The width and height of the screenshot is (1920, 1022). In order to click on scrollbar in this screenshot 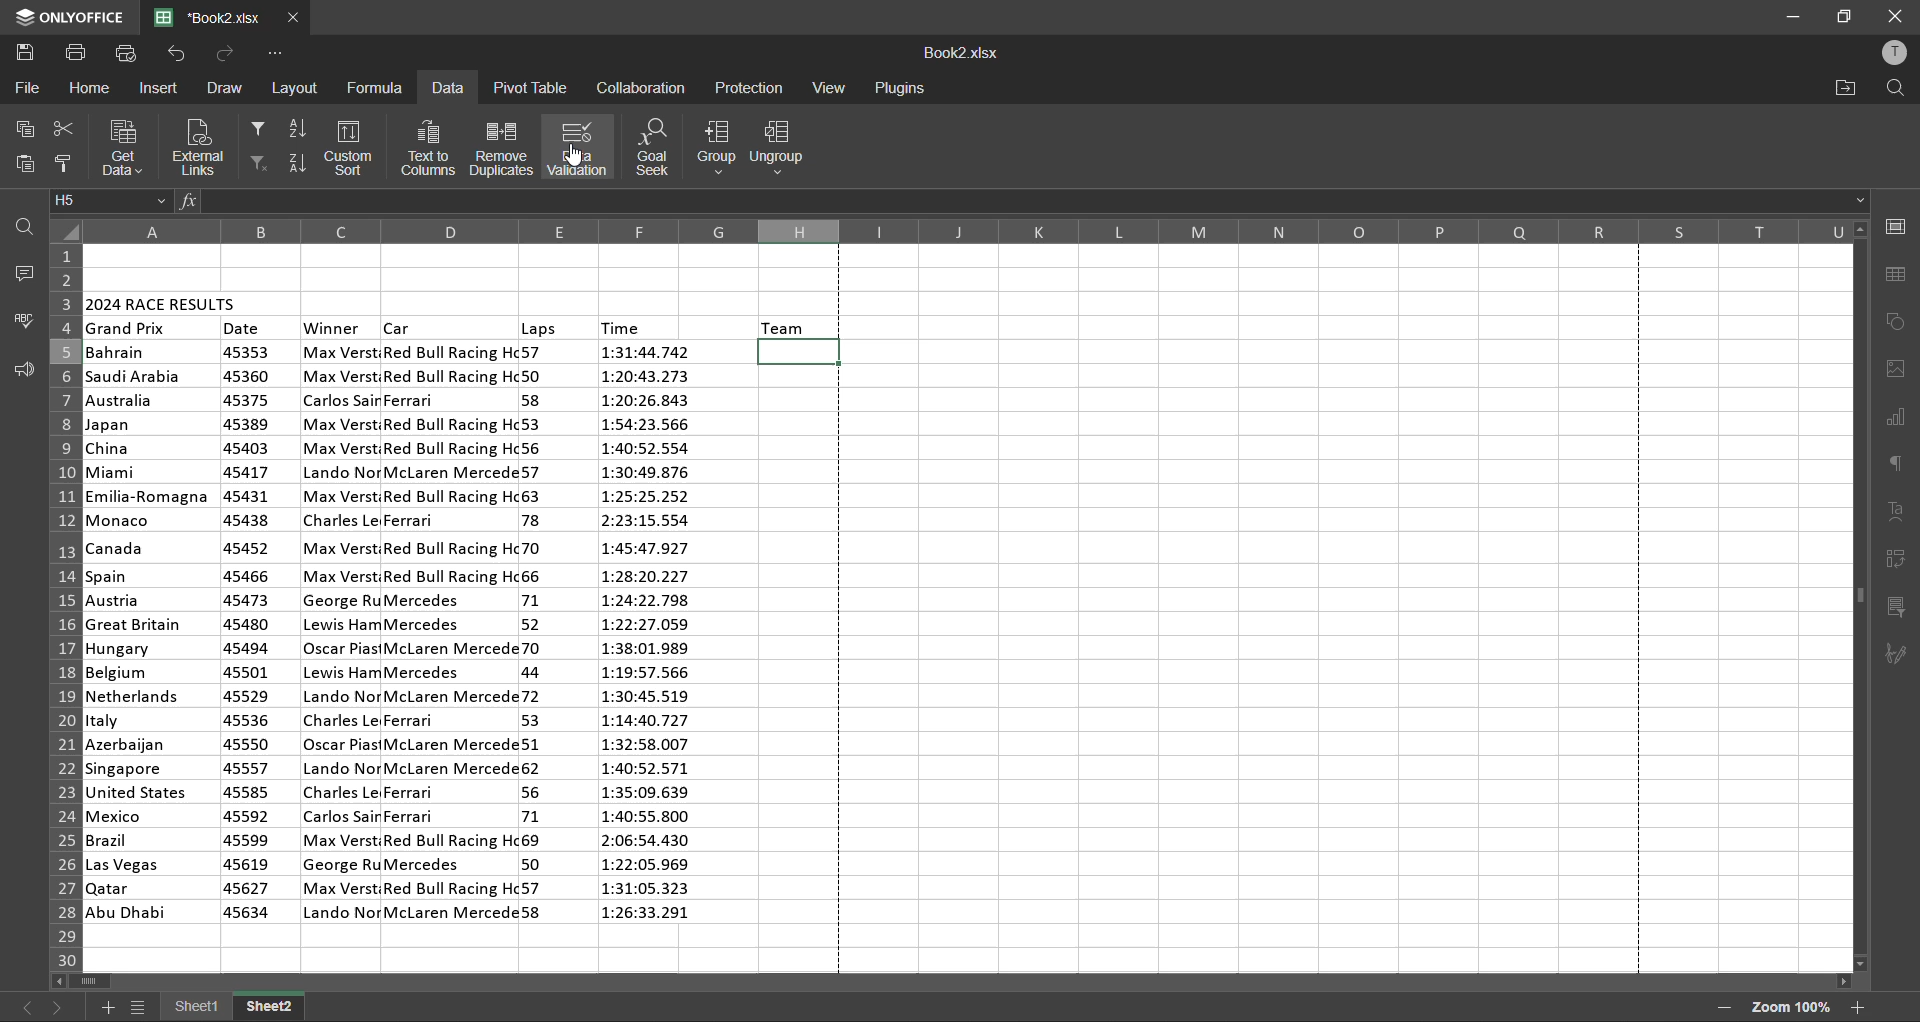, I will do `click(1860, 596)`.